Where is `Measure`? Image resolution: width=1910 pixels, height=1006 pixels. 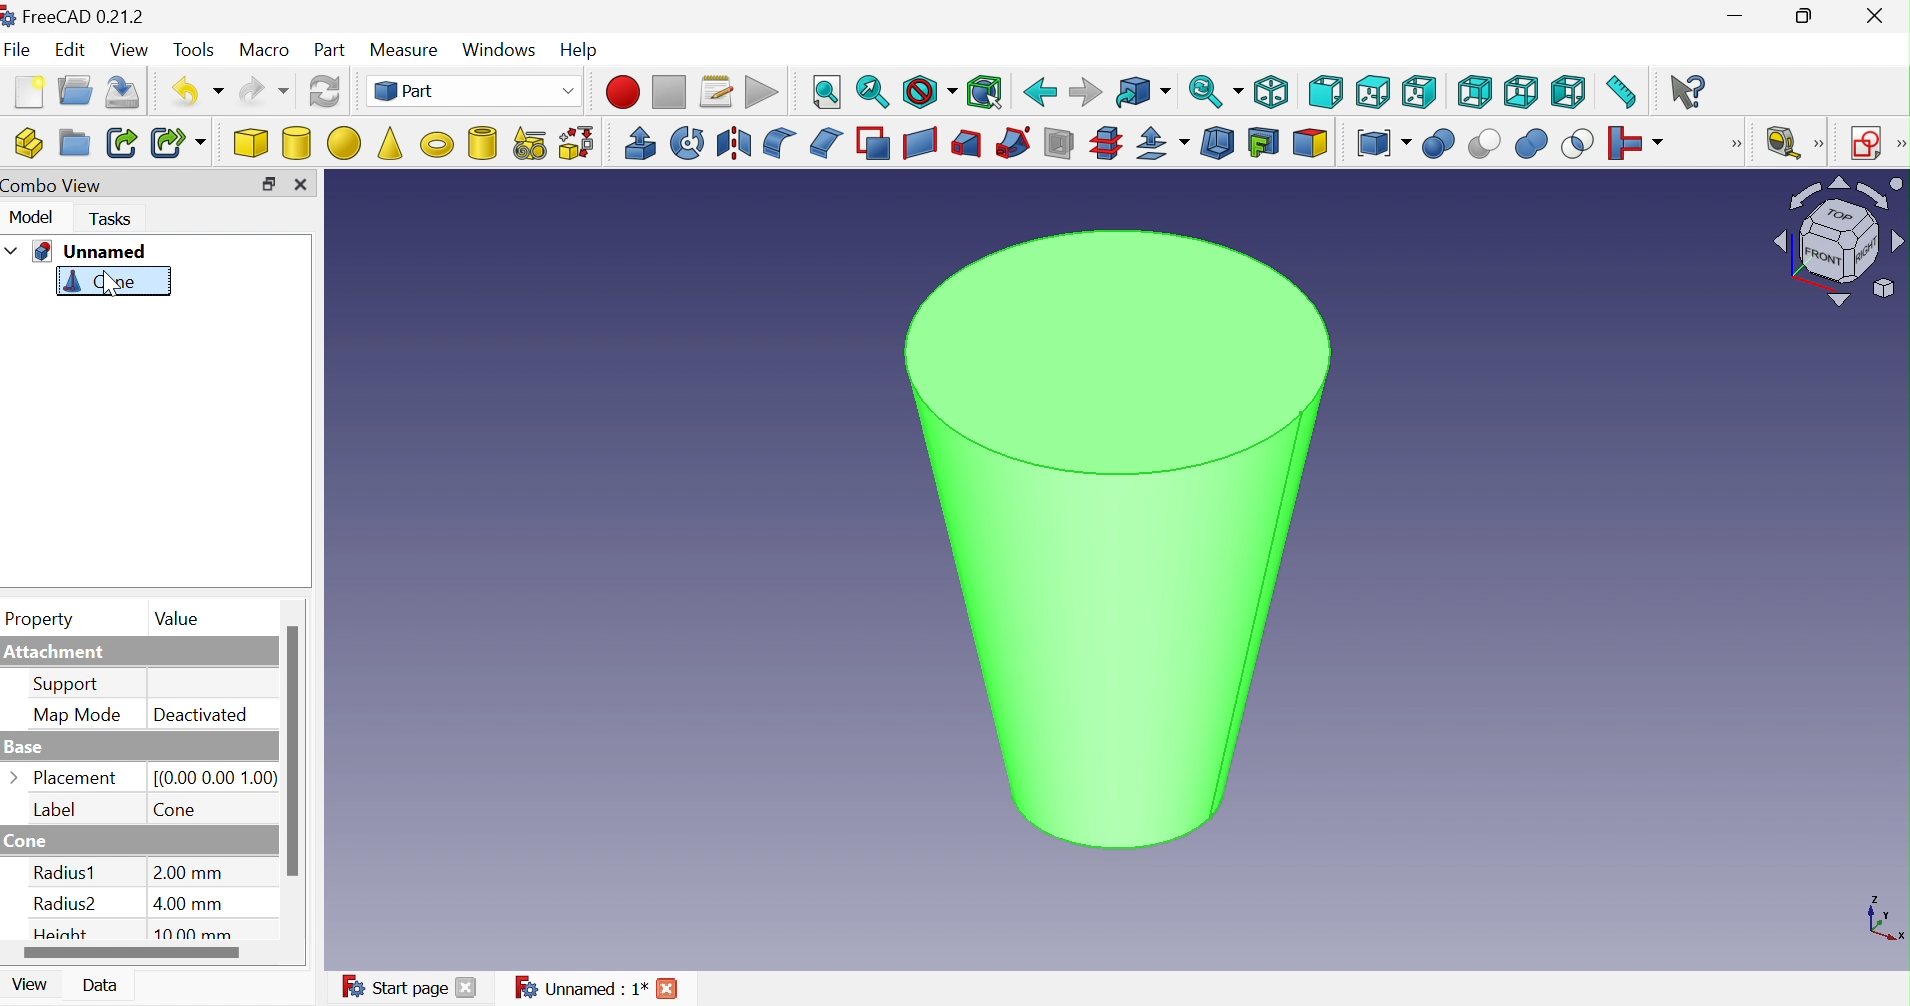
Measure is located at coordinates (403, 48).